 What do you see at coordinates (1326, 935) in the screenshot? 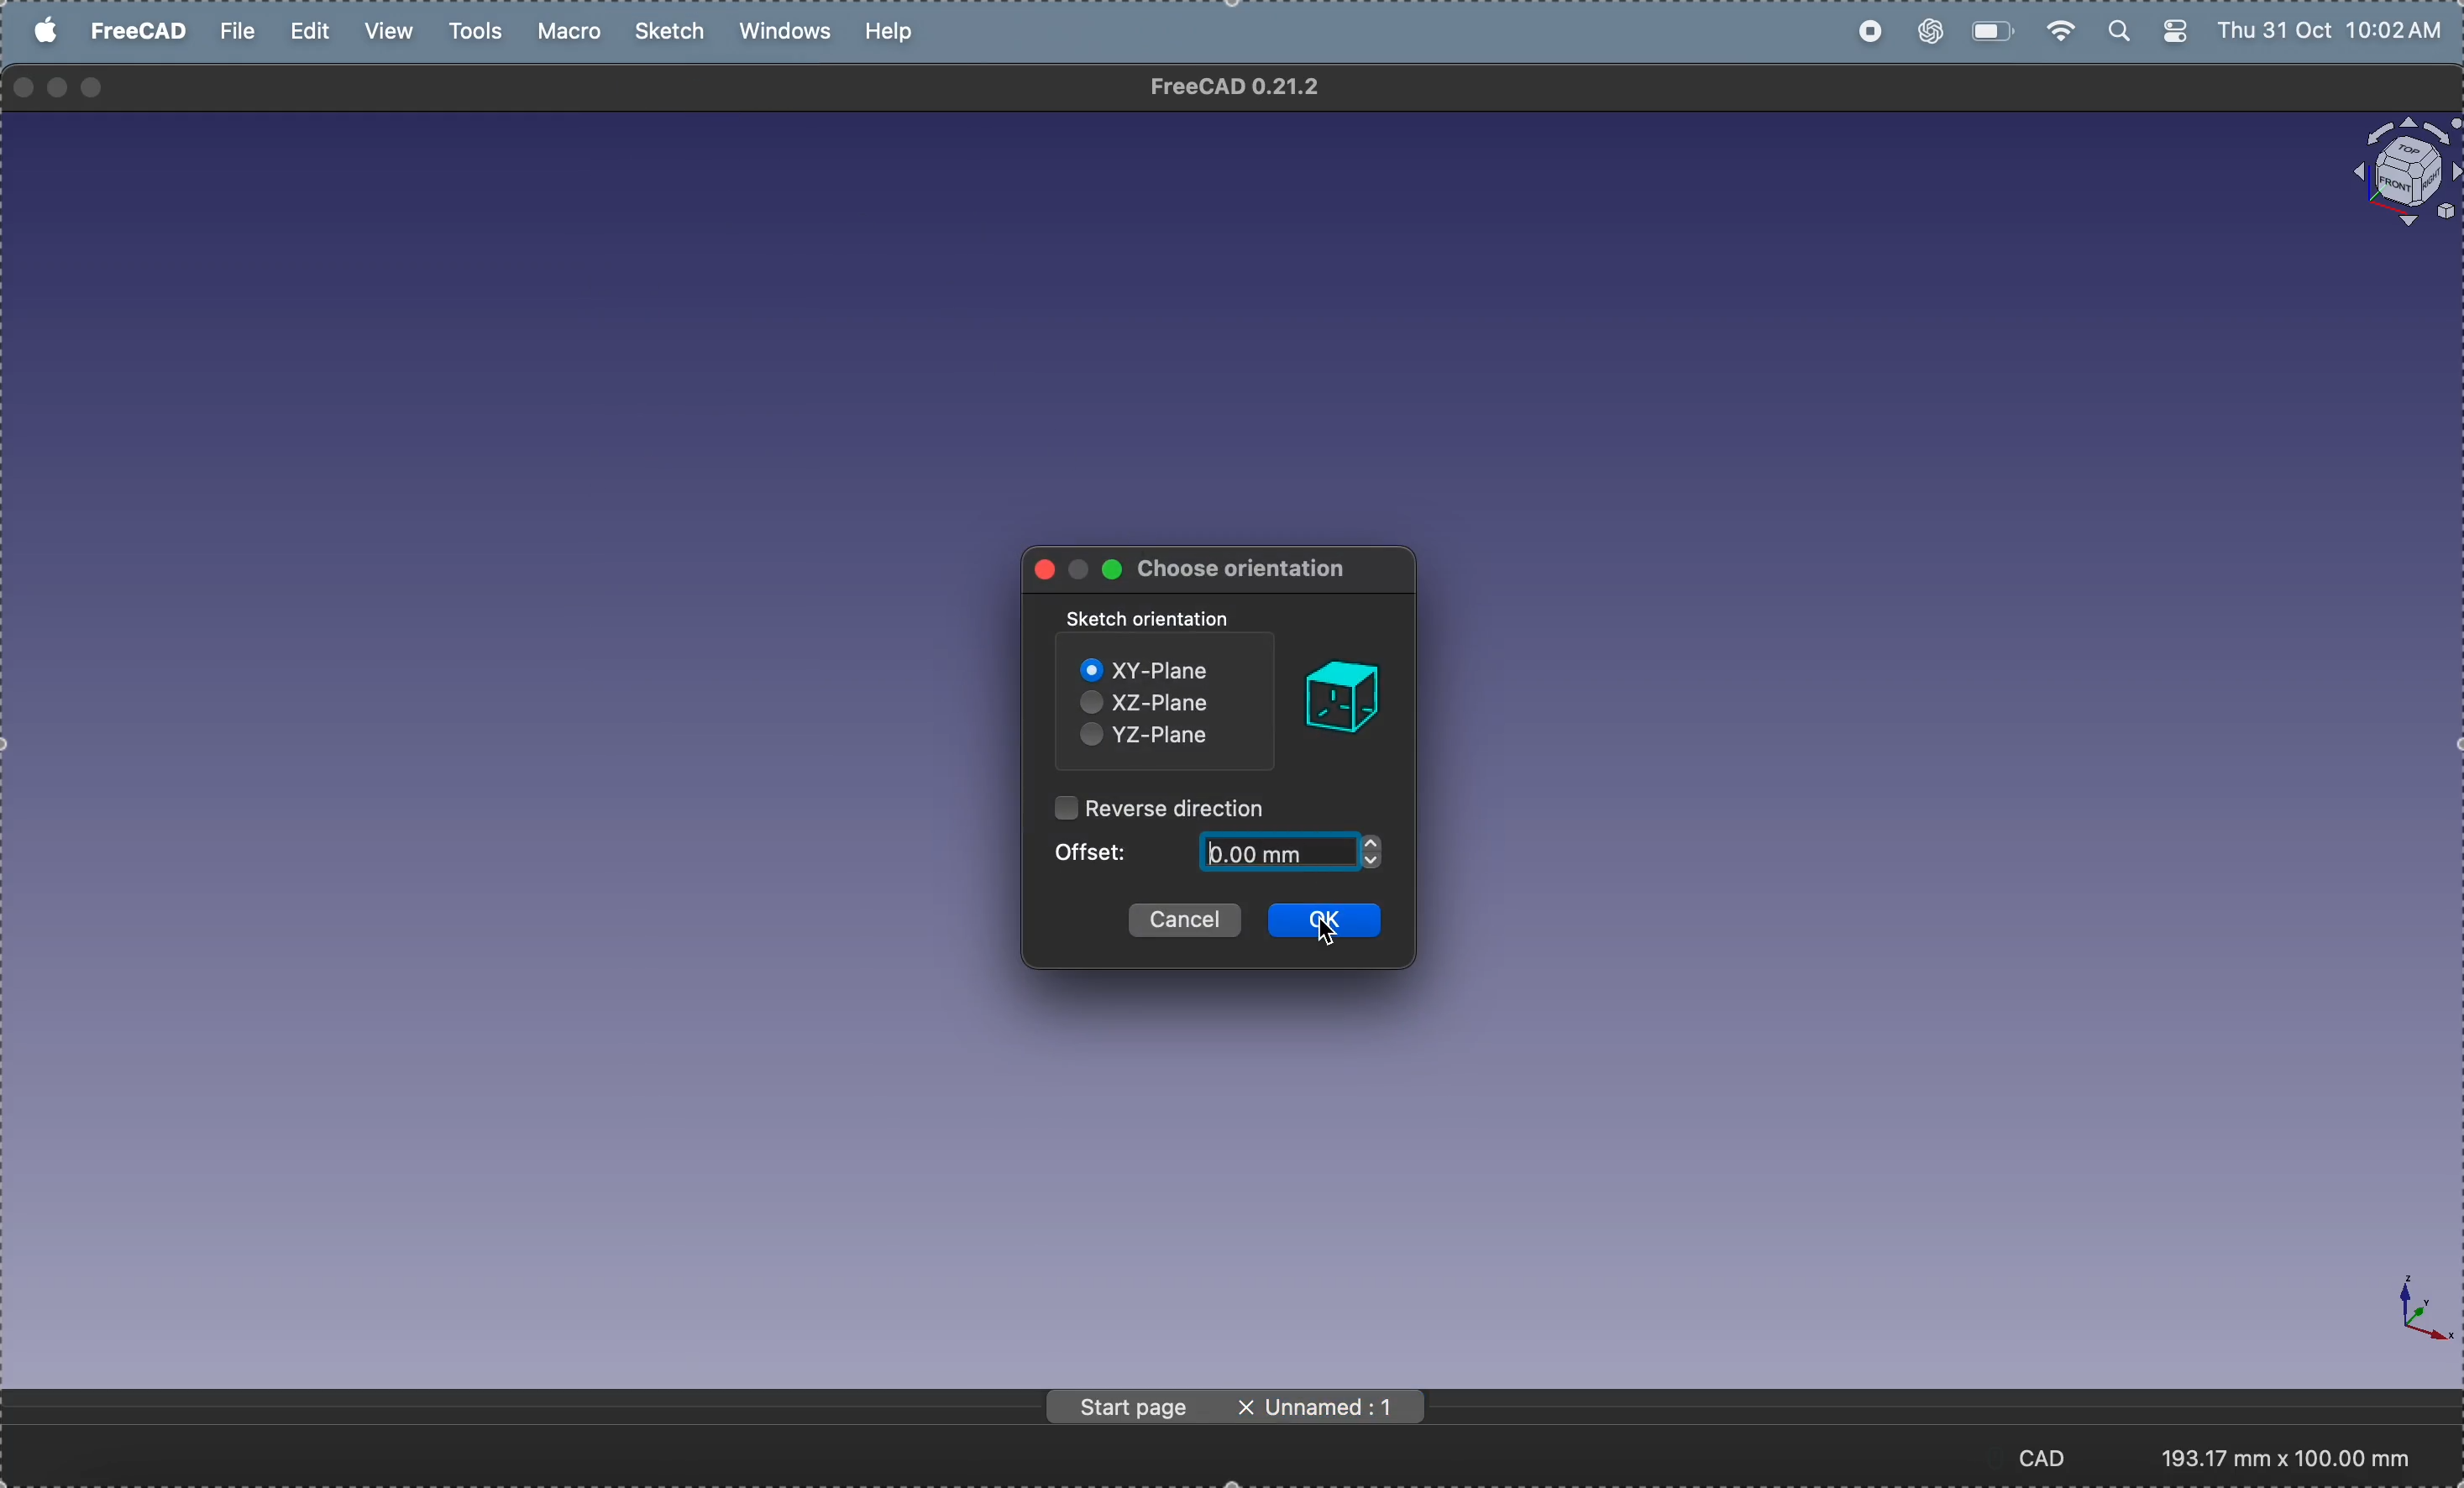
I see `Cursor` at bounding box center [1326, 935].